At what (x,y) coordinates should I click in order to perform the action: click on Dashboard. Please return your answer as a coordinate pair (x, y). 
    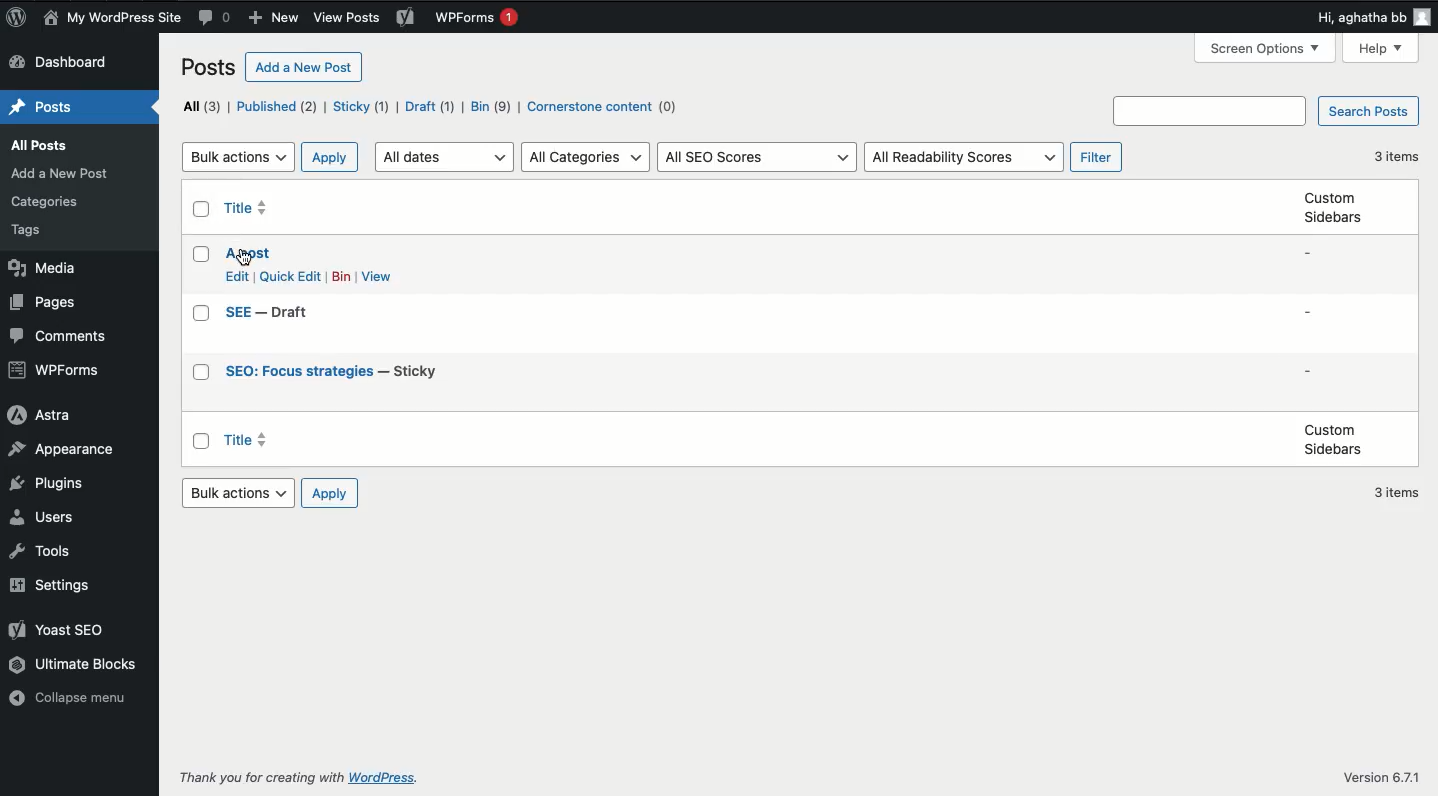
    Looking at the image, I should click on (64, 61).